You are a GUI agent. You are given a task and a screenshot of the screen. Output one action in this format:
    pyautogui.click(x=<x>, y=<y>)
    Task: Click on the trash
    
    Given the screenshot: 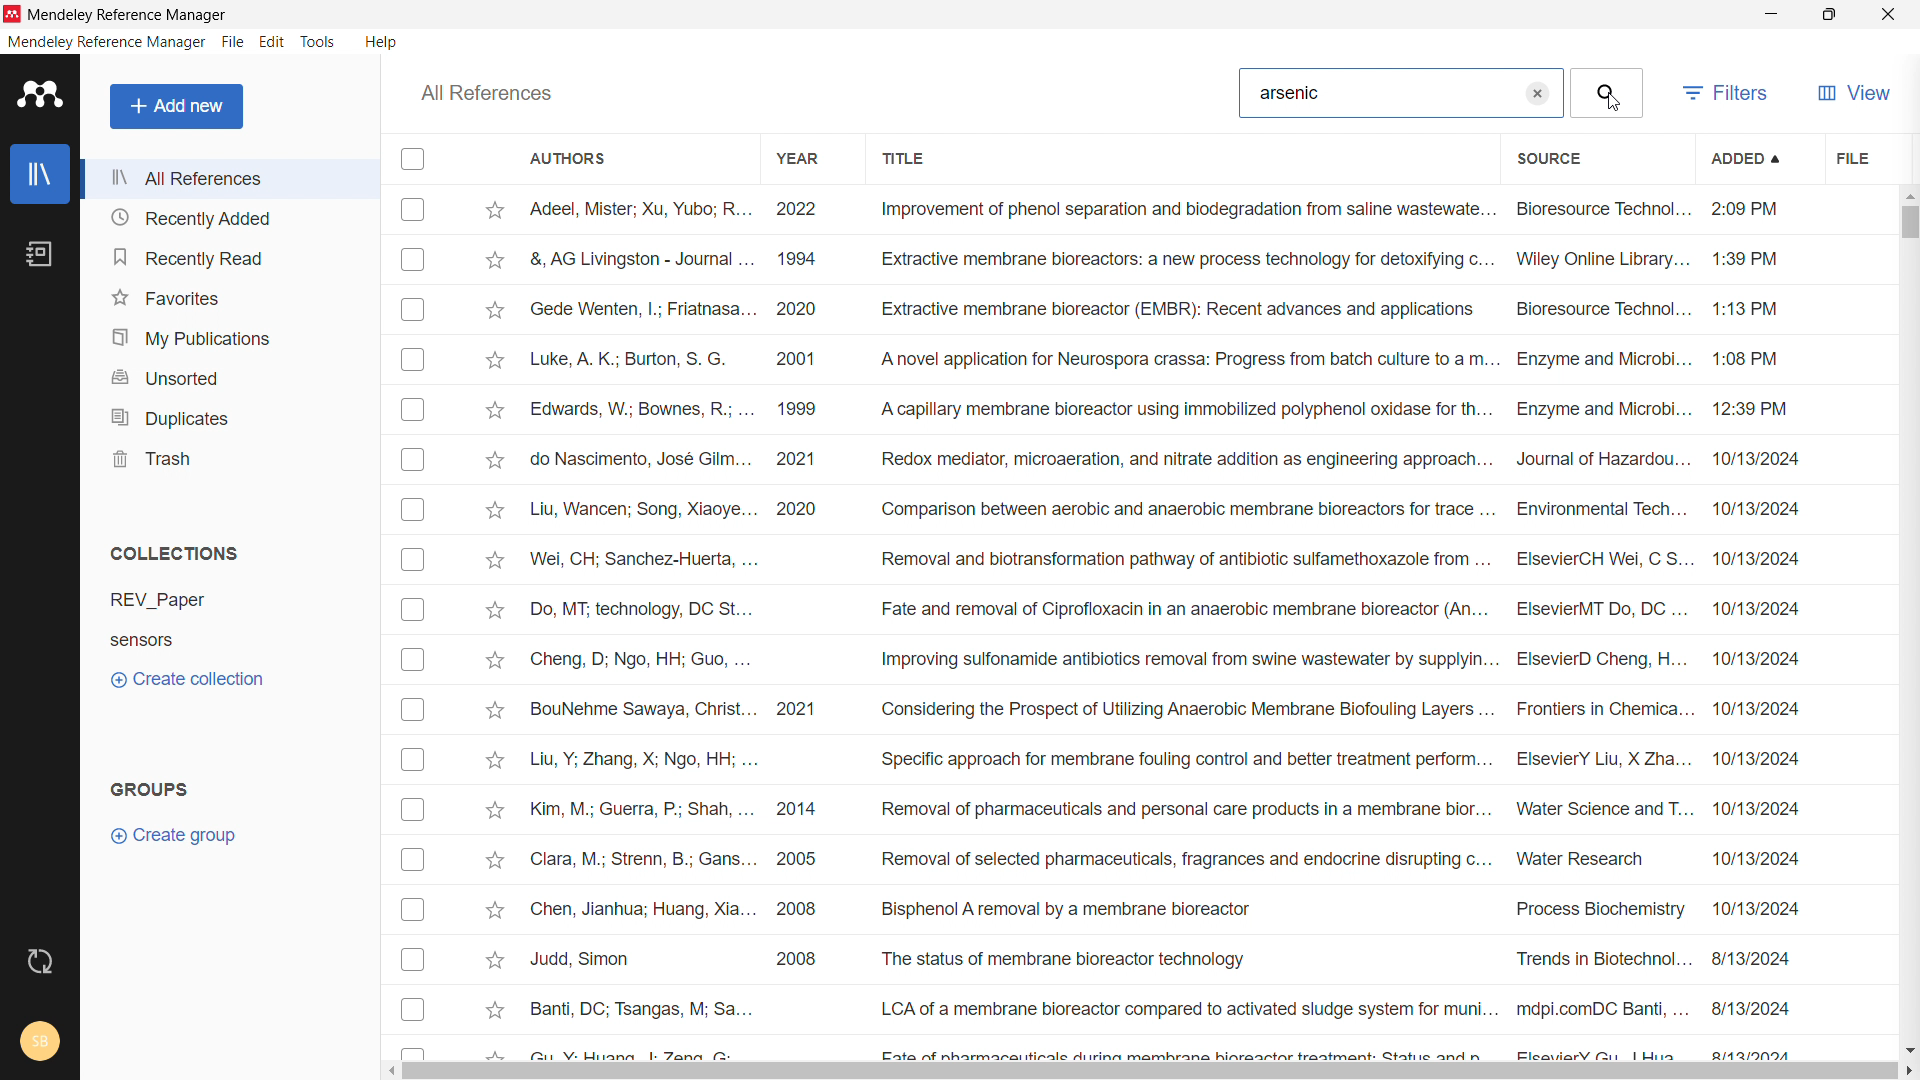 What is the action you would take?
    pyautogui.click(x=228, y=459)
    